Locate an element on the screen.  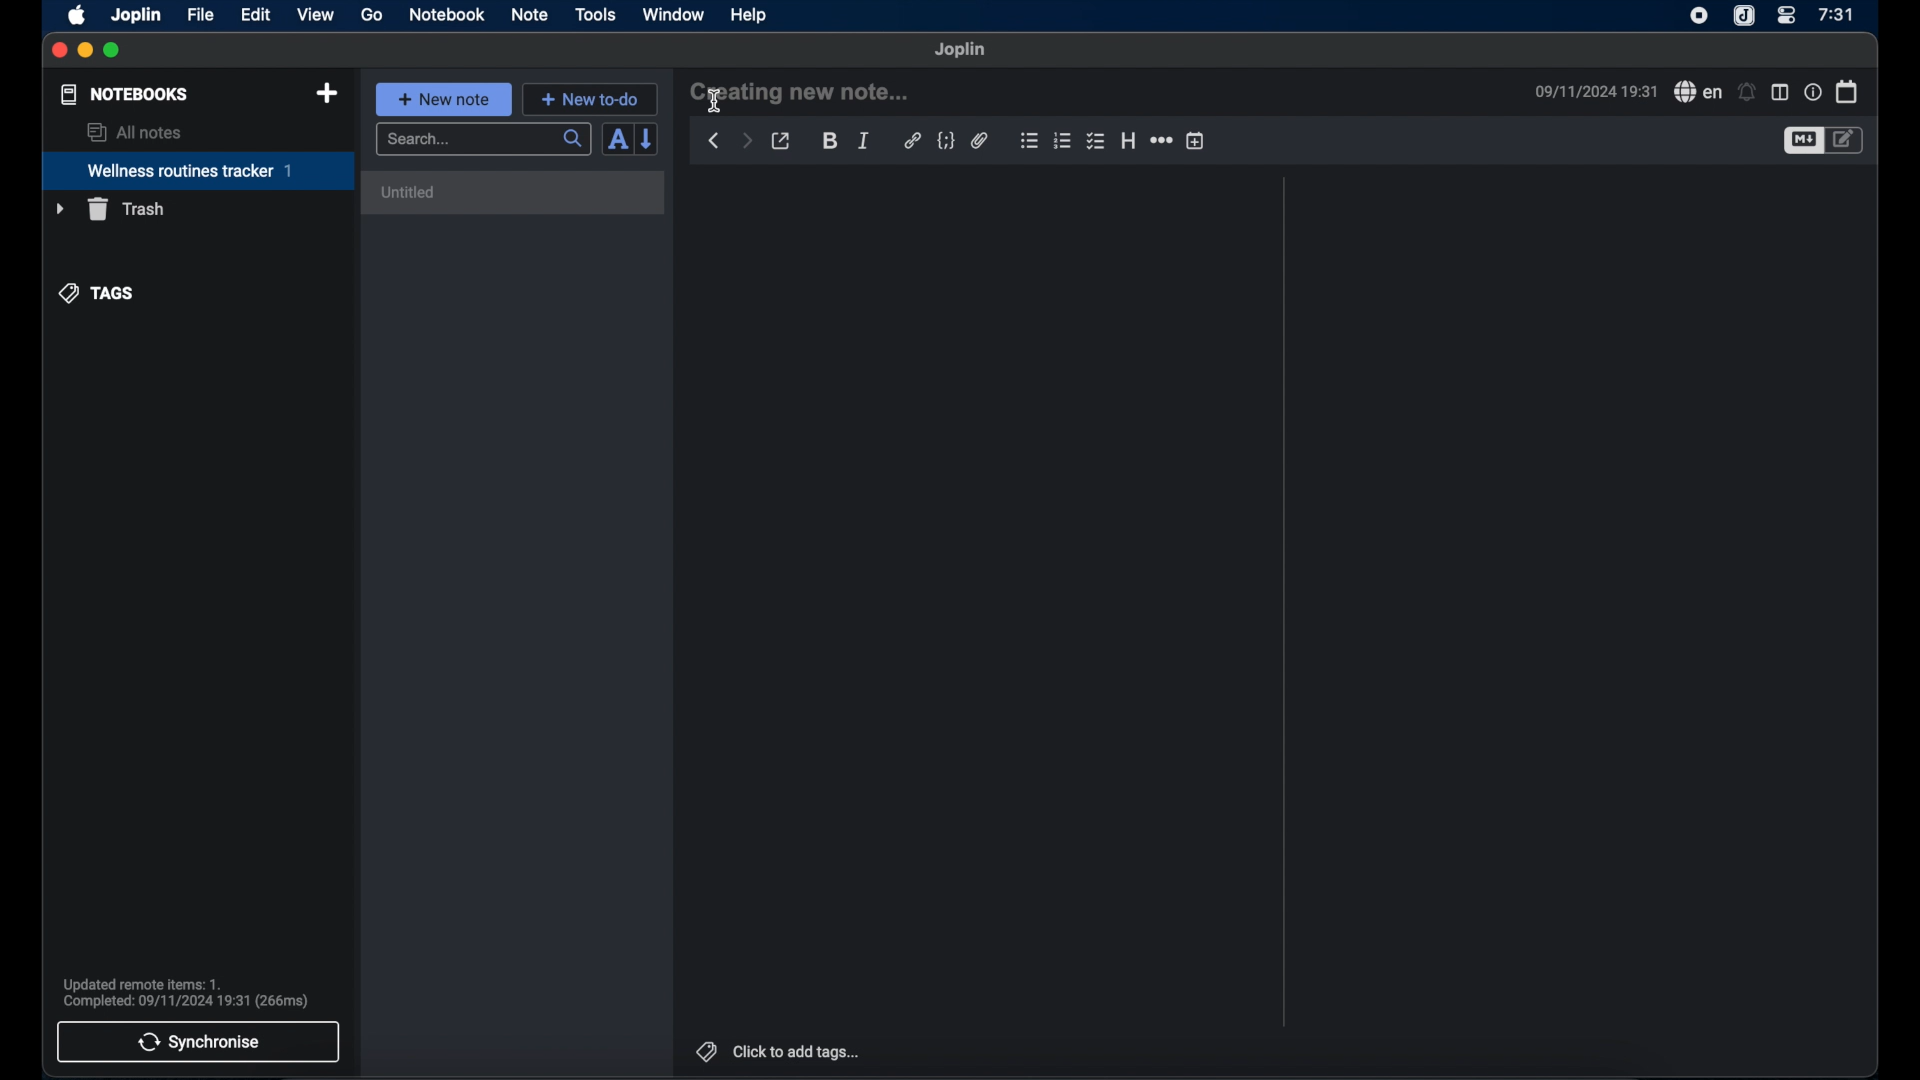
joplin is located at coordinates (961, 50).